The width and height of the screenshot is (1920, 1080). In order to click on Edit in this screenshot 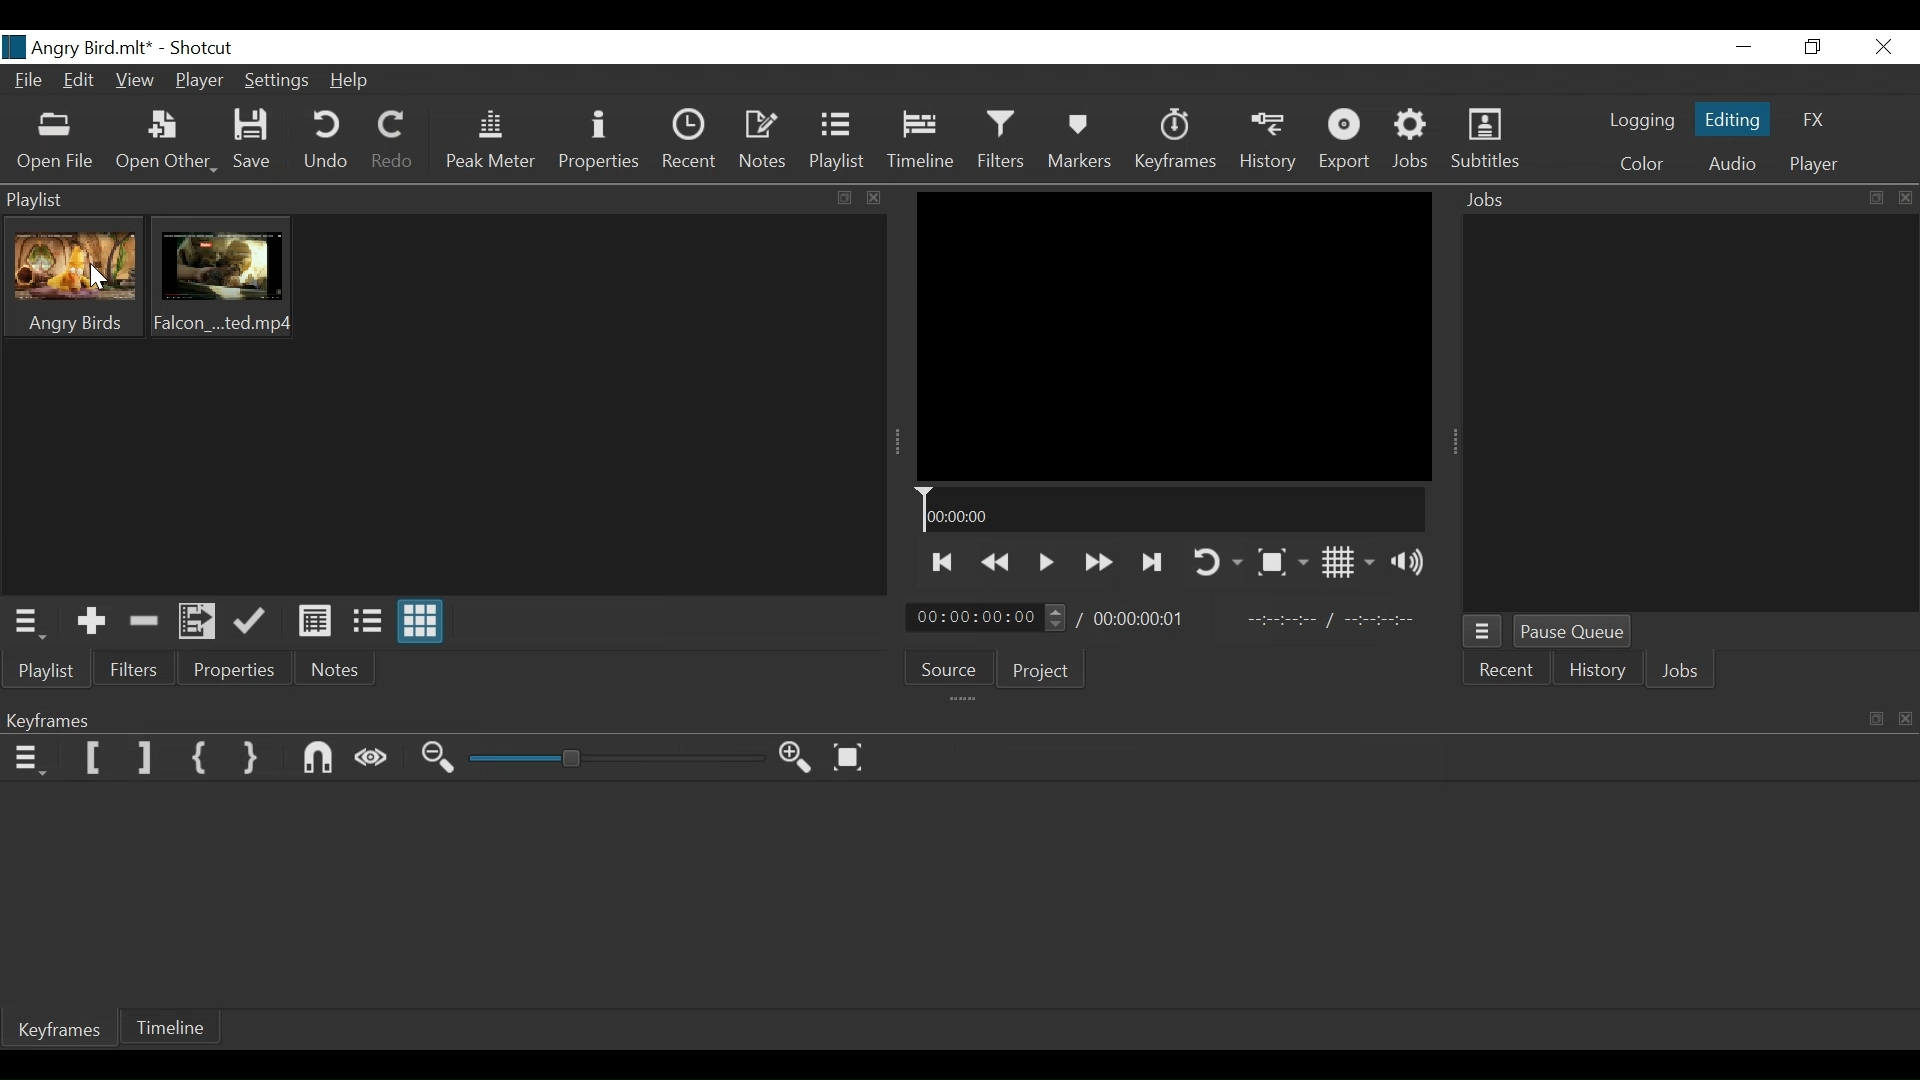, I will do `click(79, 82)`.